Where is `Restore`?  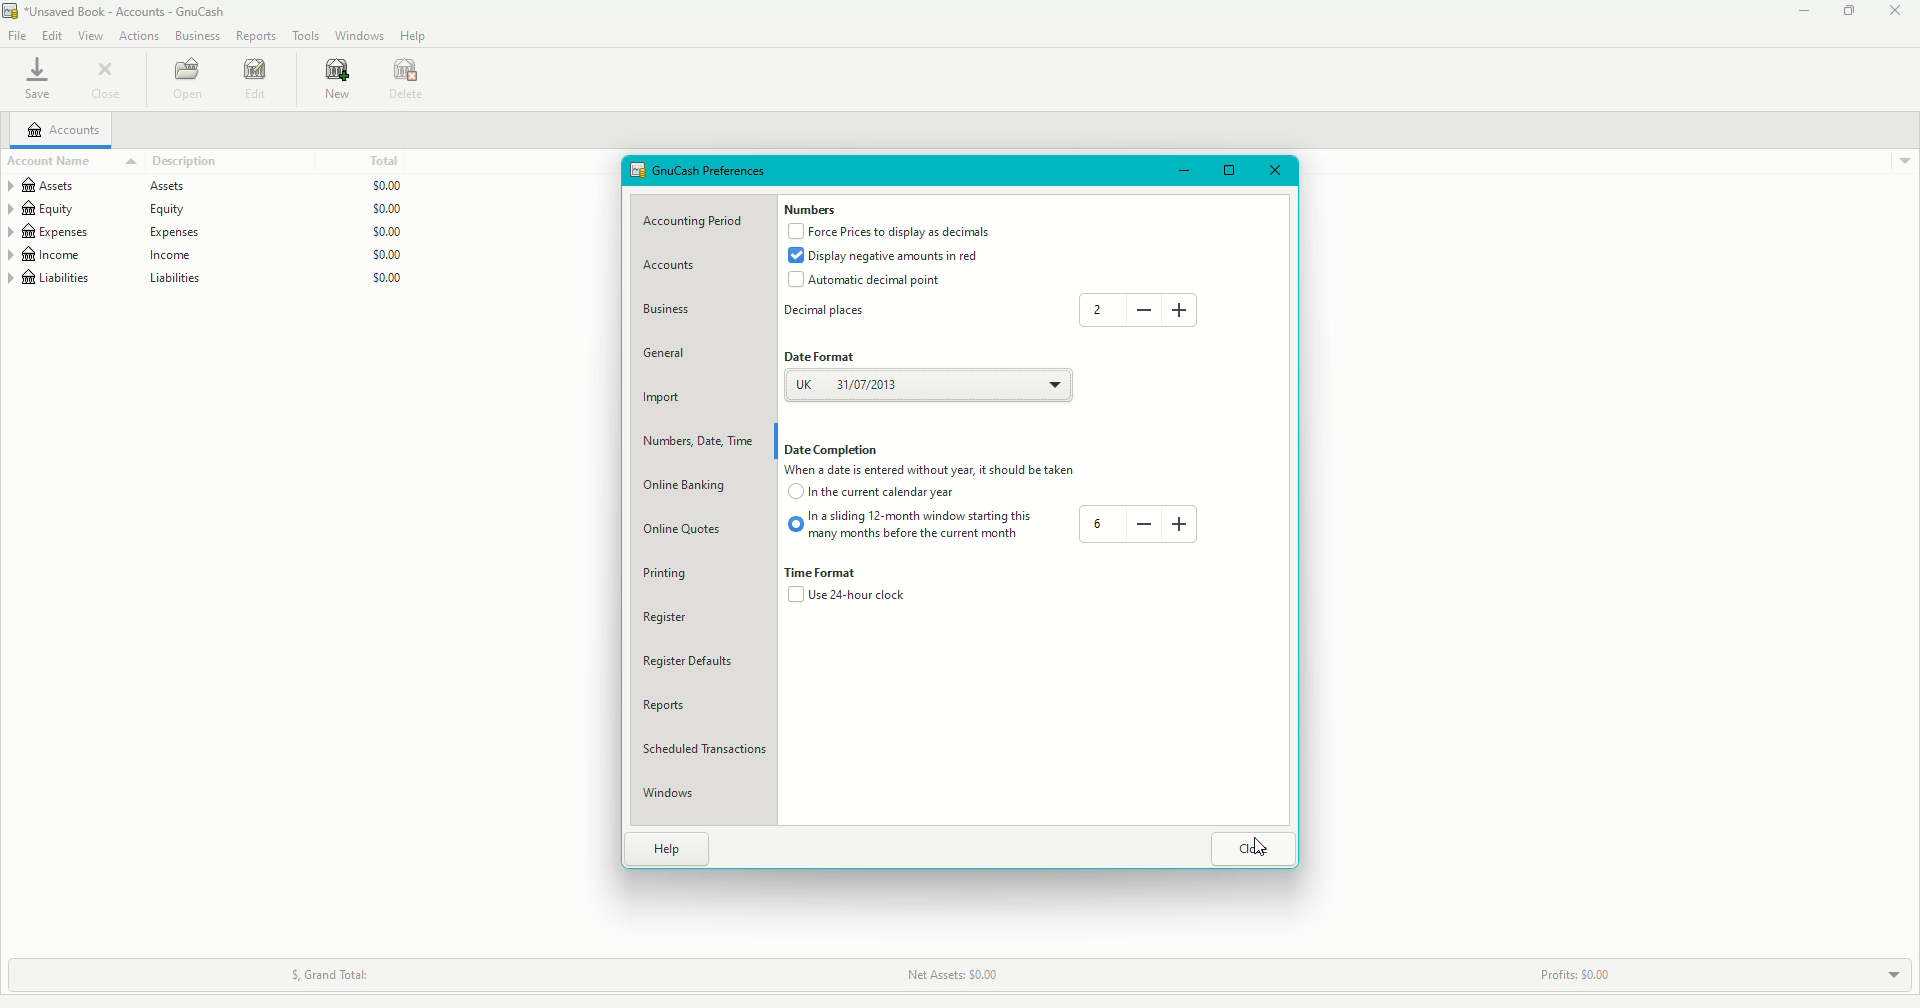 Restore is located at coordinates (1229, 168).